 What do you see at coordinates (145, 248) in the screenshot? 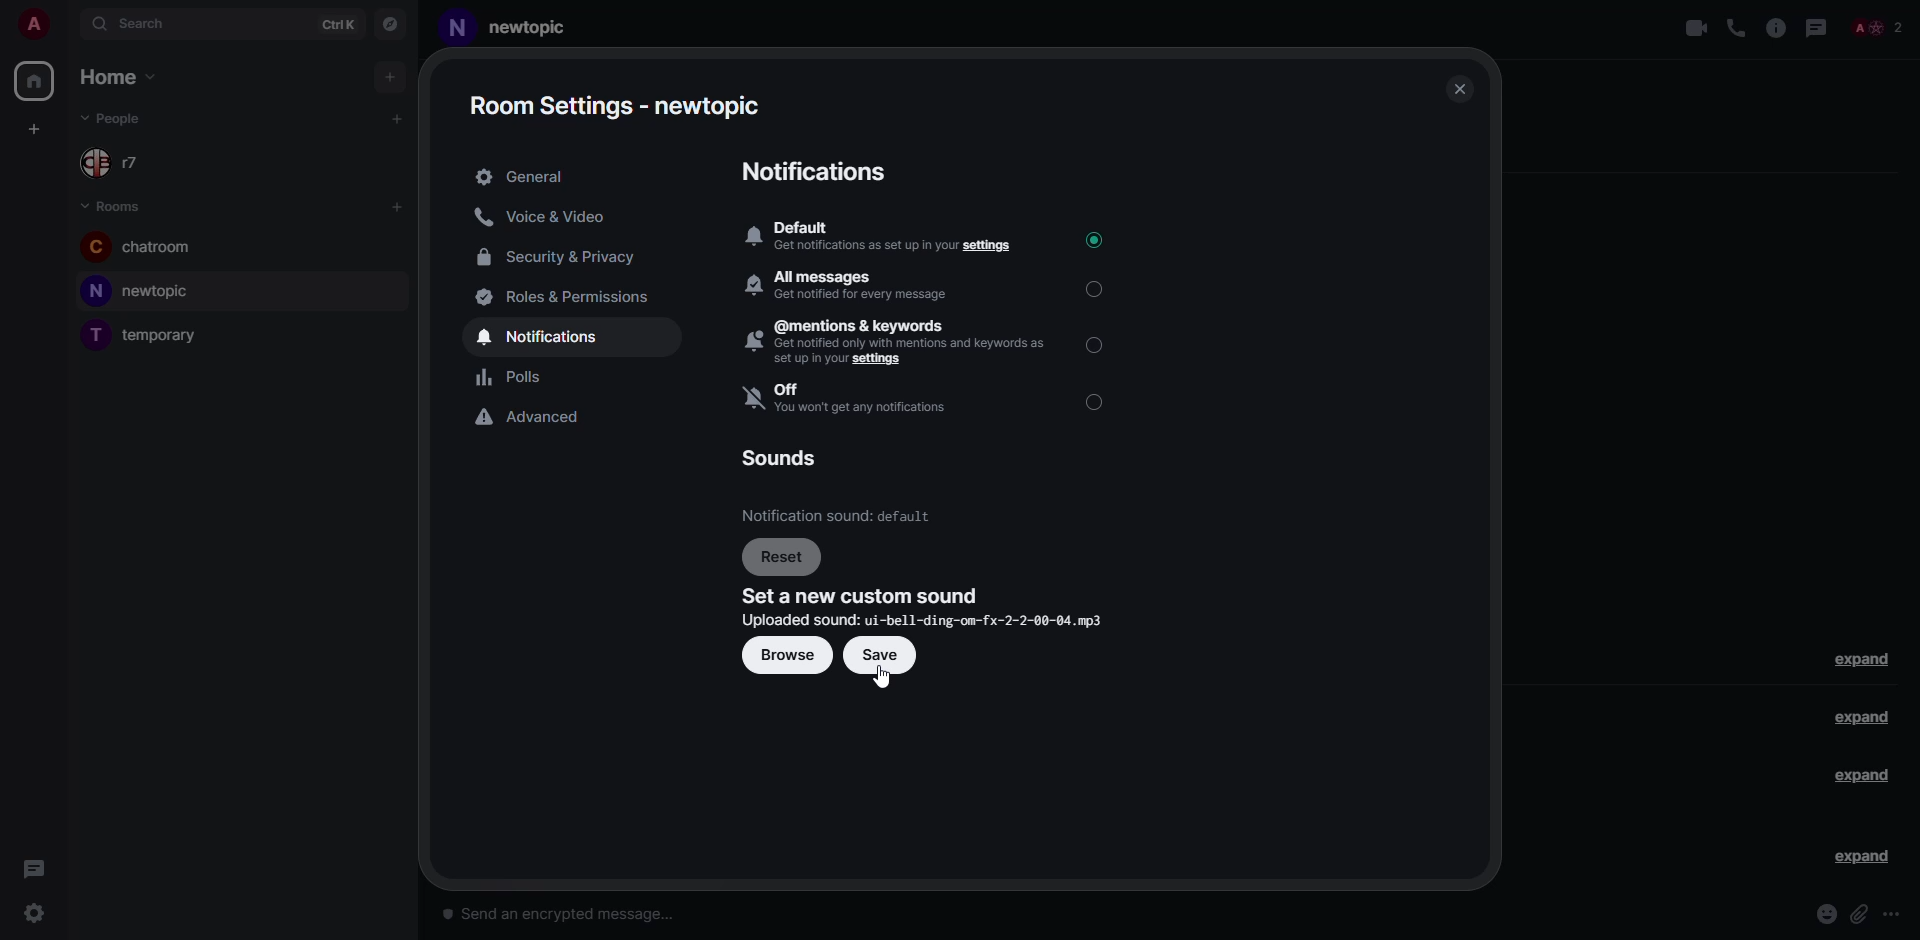
I see `room` at bounding box center [145, 248].